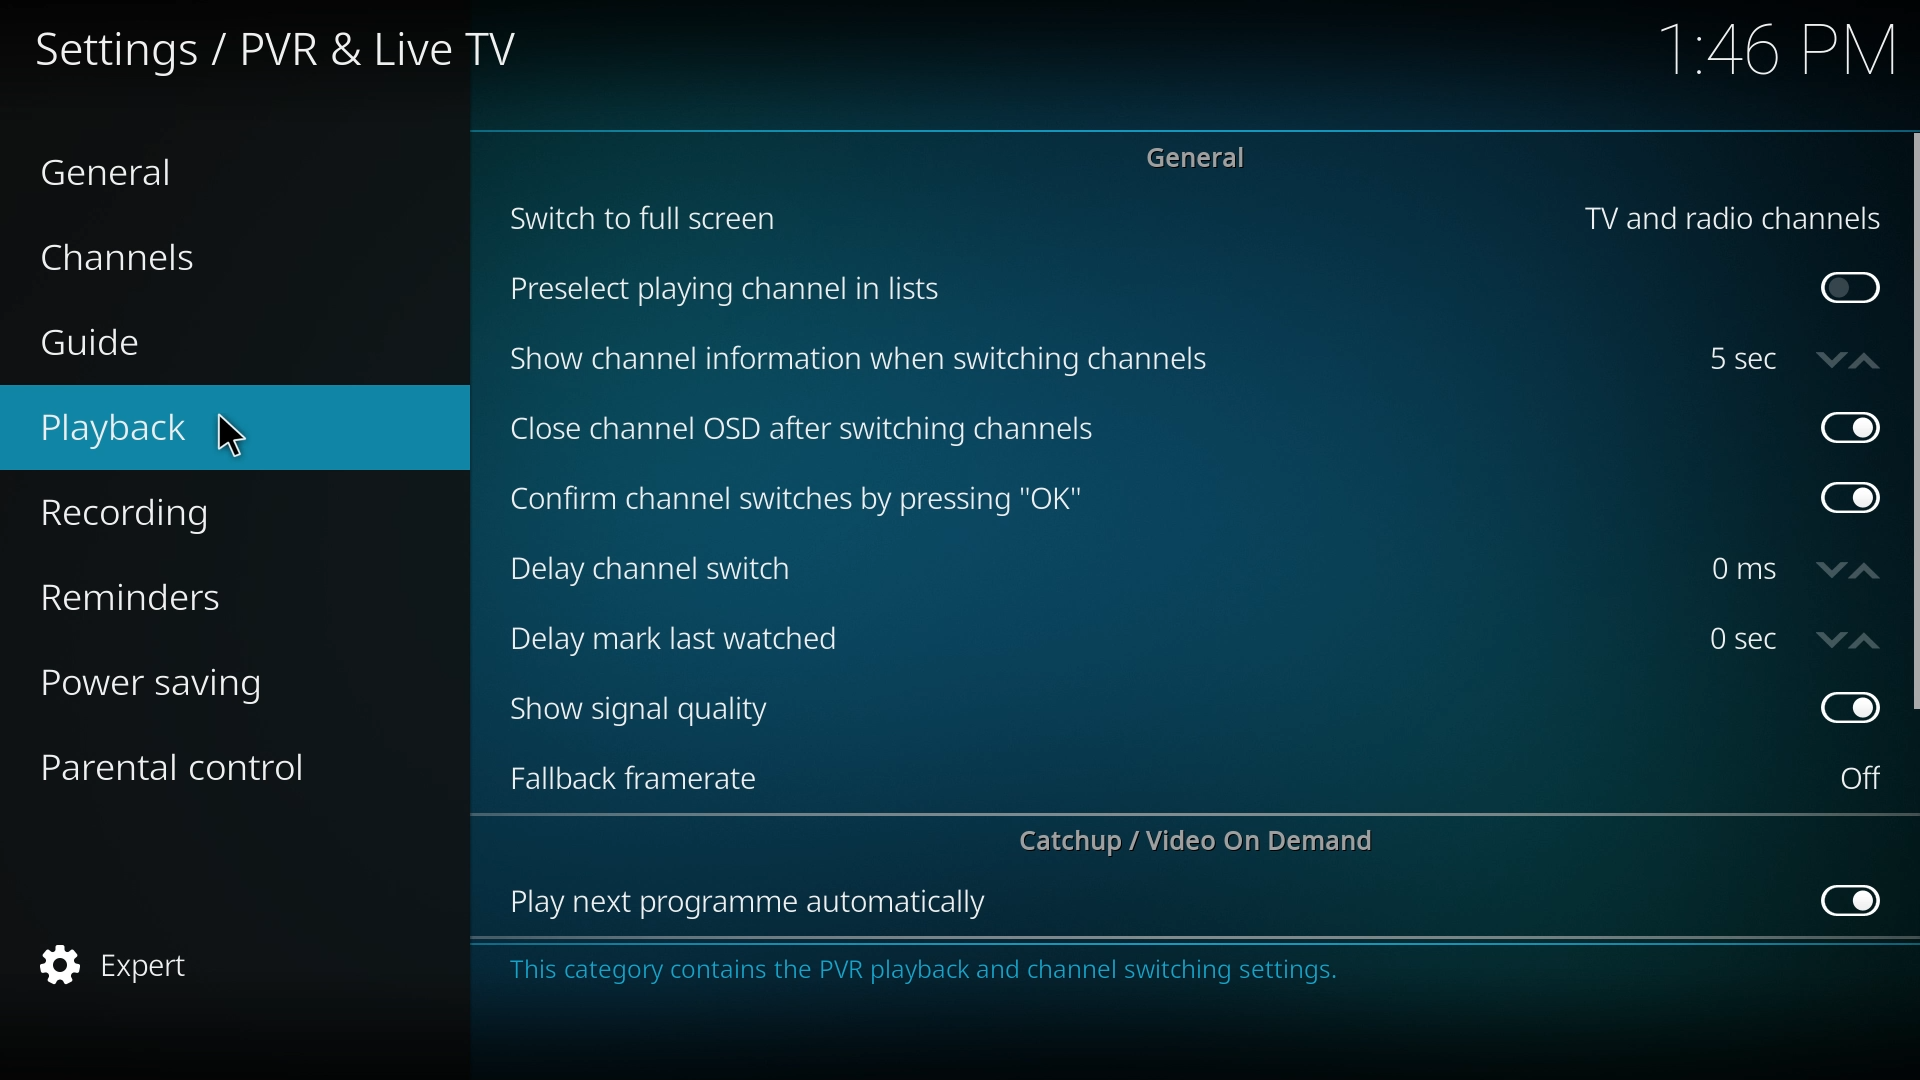 The width and height of the screenshot is (1920, 1080). What do you see at coordinates (1832, 640) in the screenshot?
I see `decrease time` at bounding box center [1832, 640].